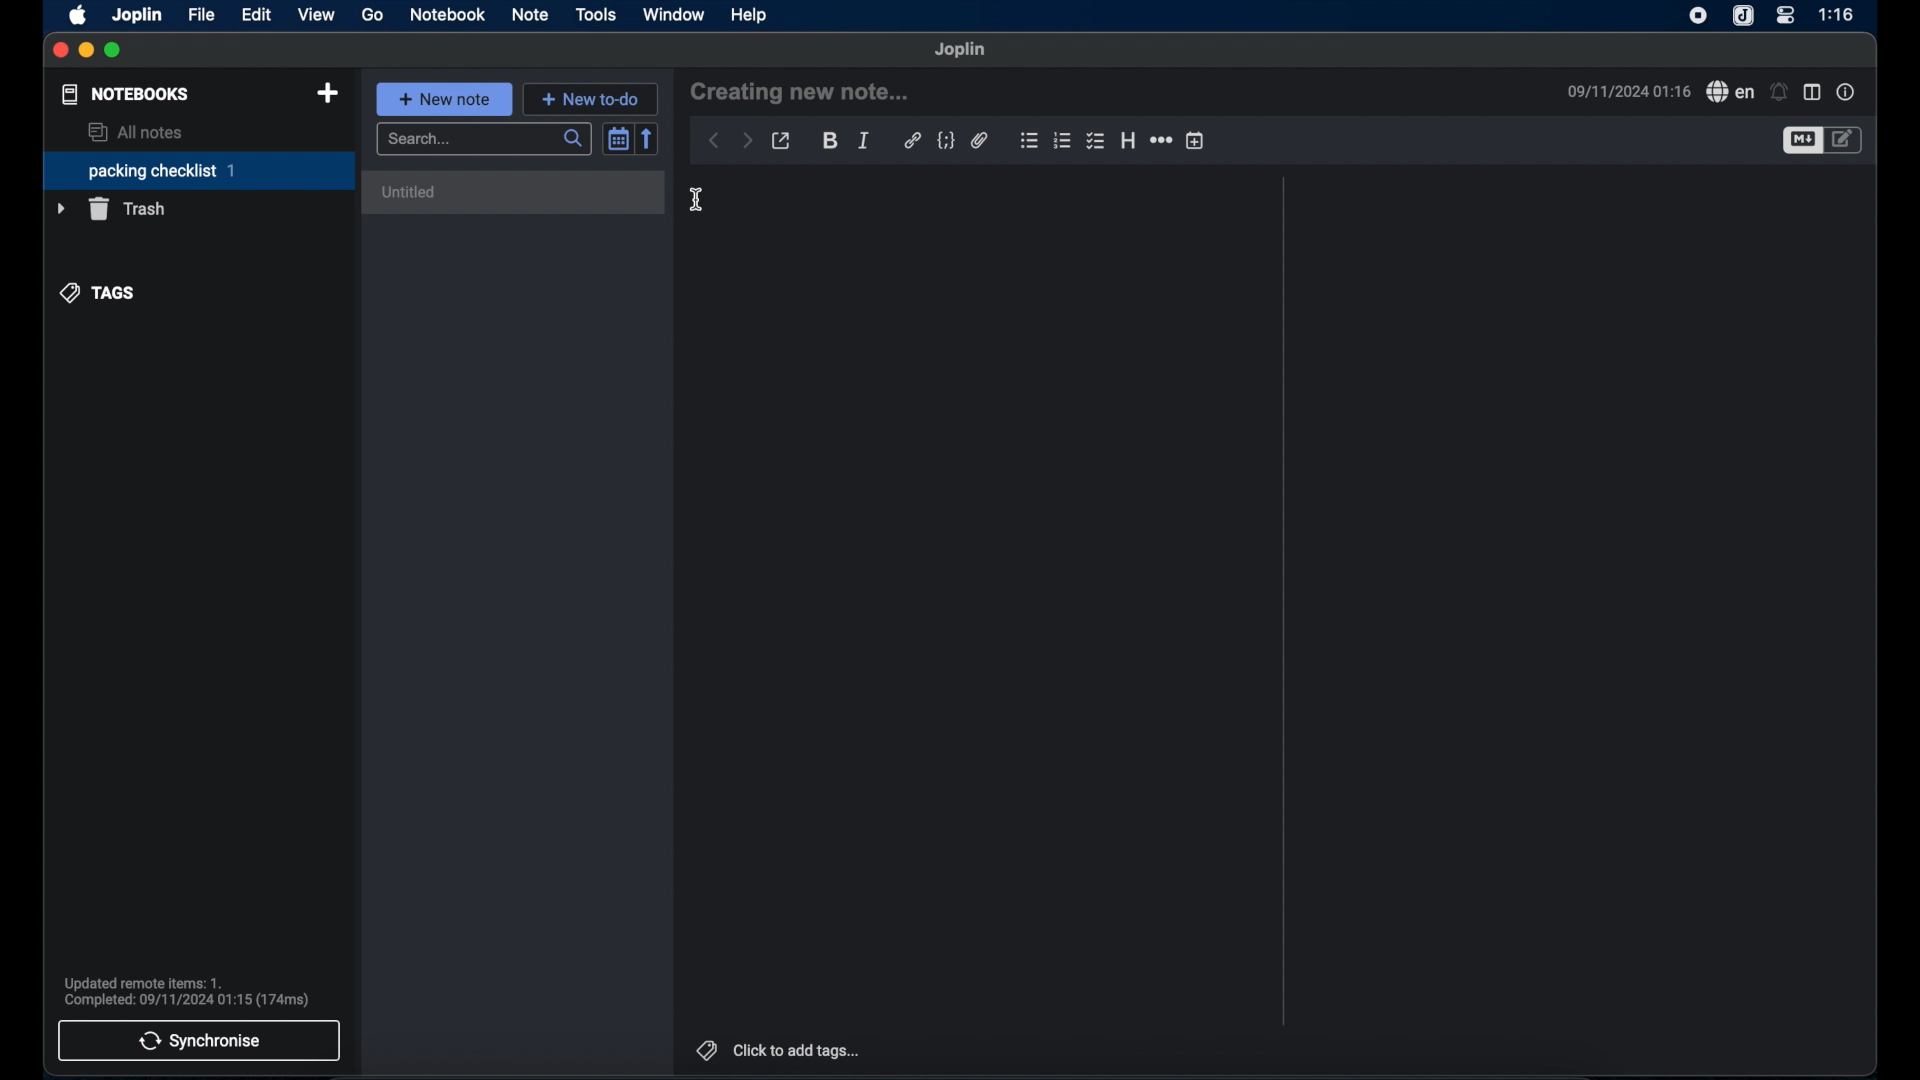  Describe the element at coordinates (1838, 15) in the screenshot. I see `1:16` at that location.